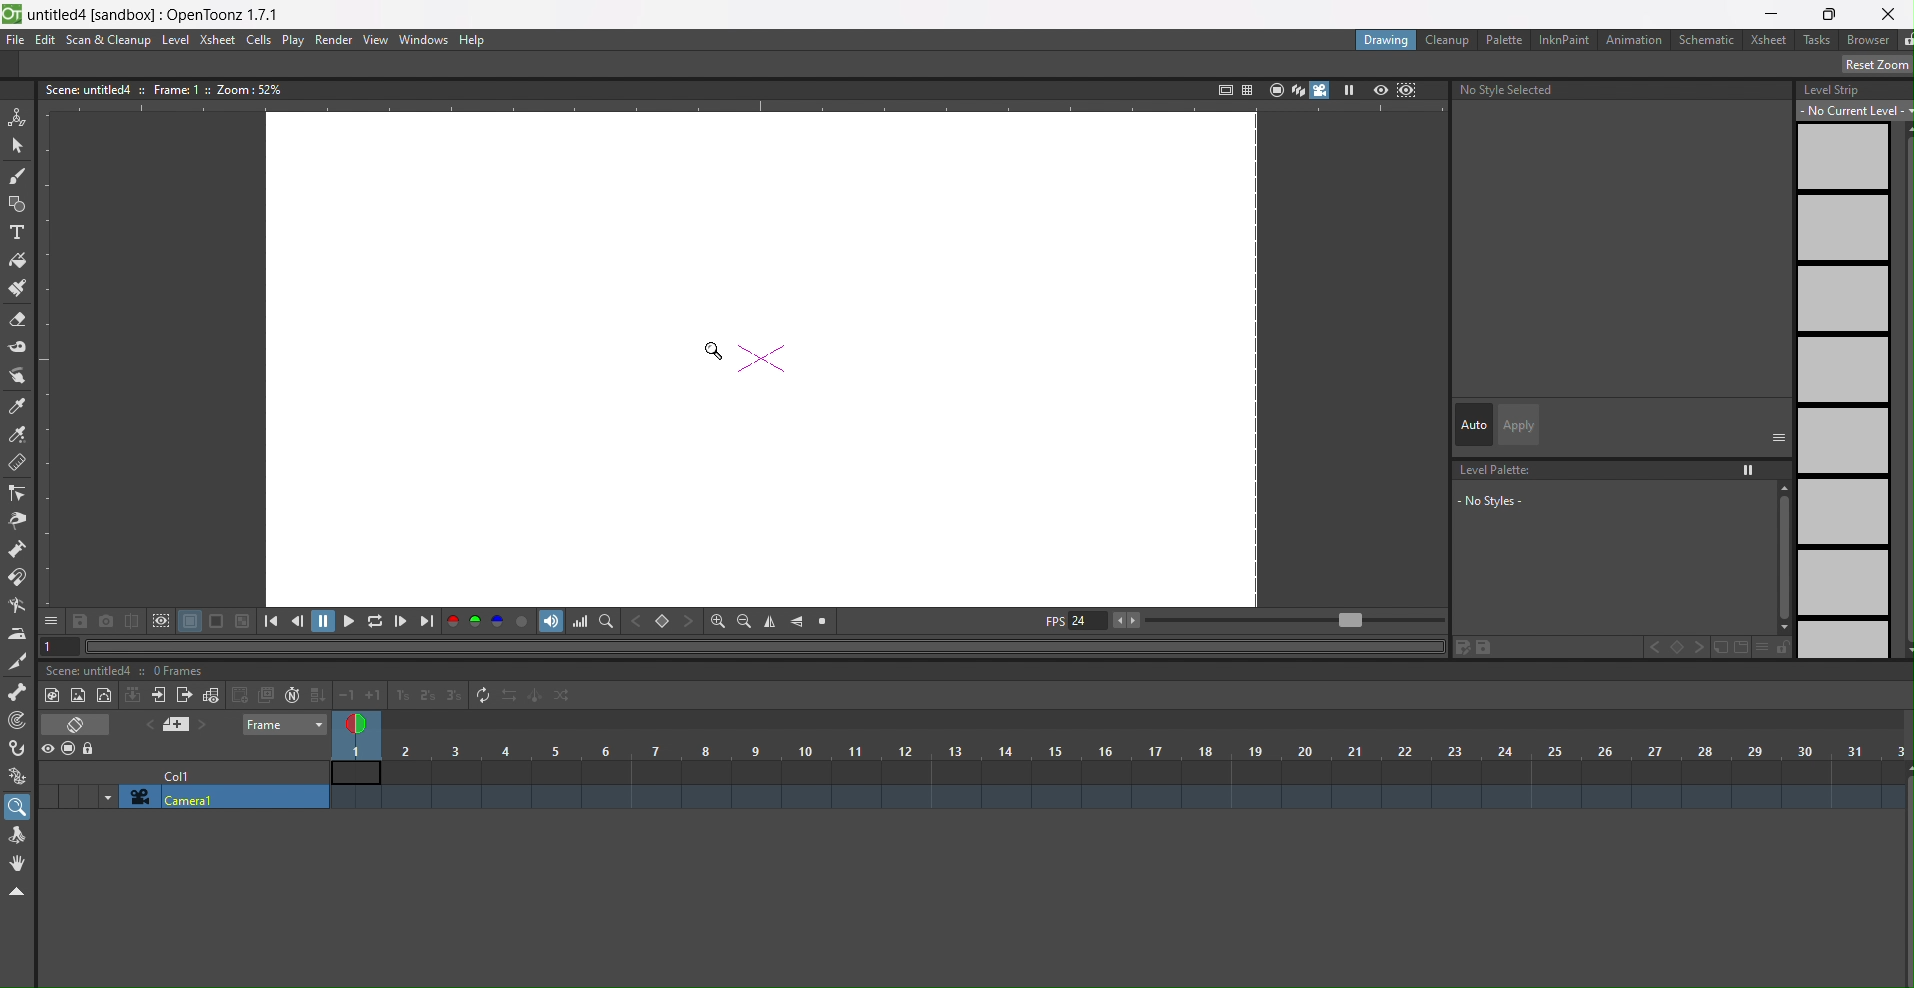 This screenshot has height=988, width=1914. I want to click on zoom out, so click(743, 620).